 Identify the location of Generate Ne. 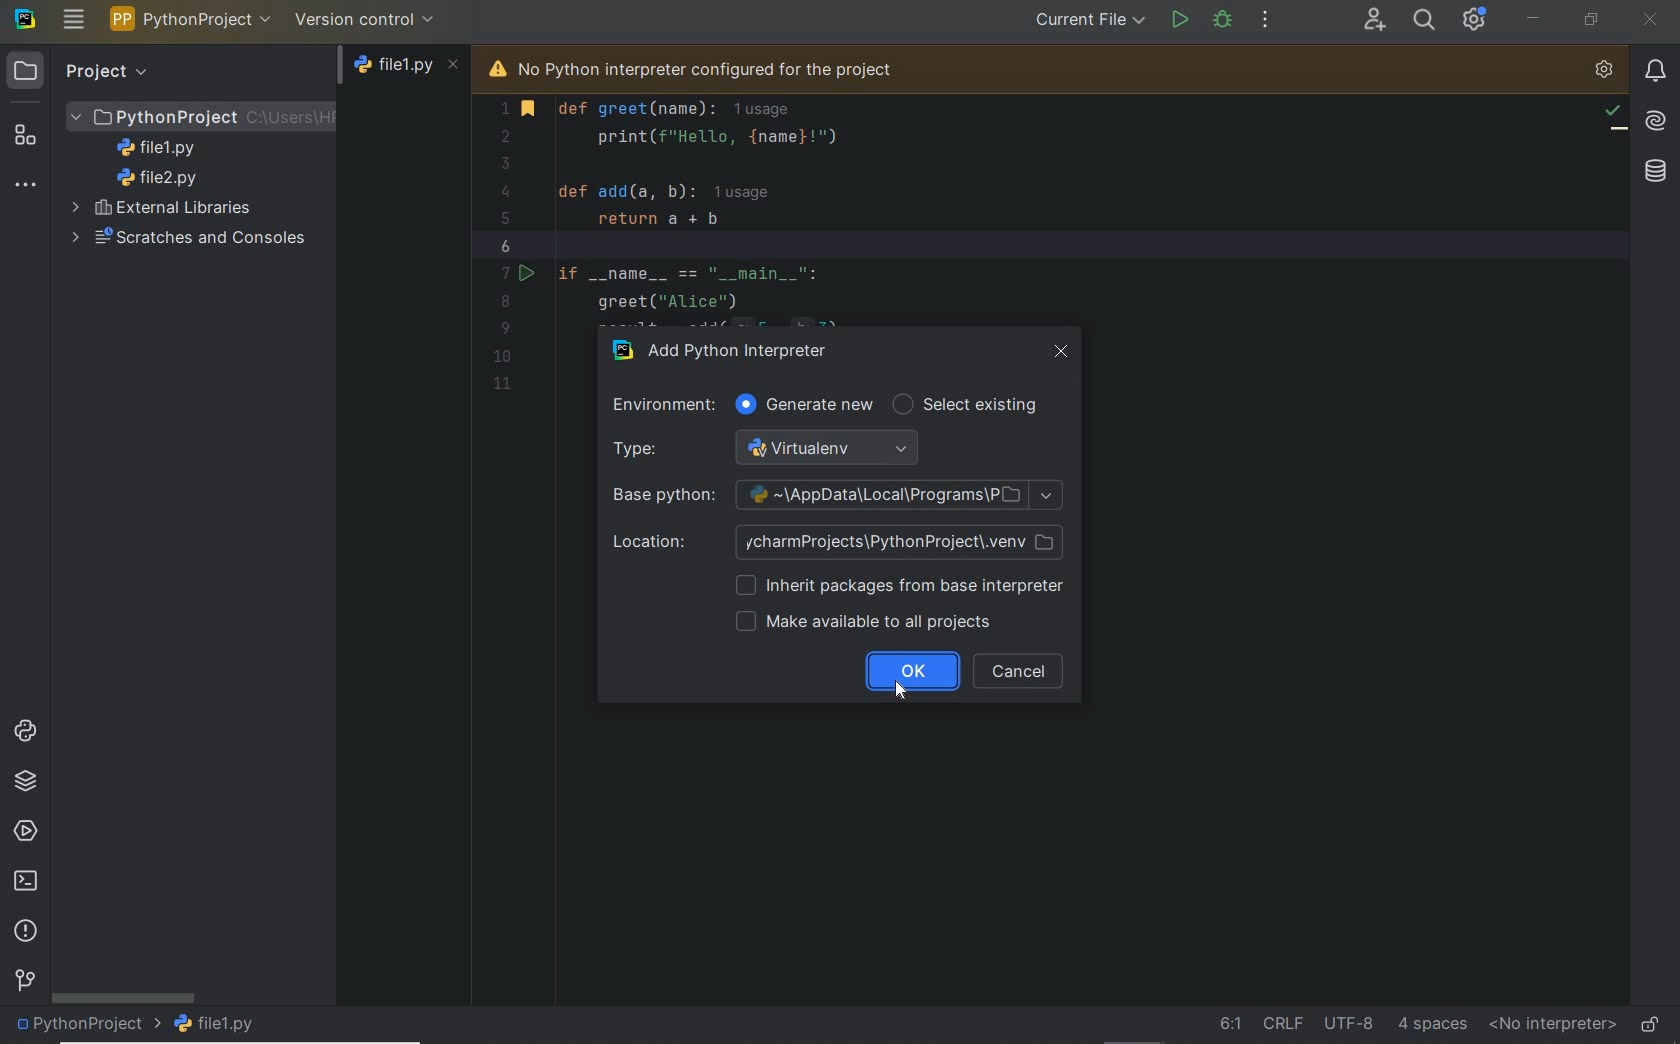
(808, 406).